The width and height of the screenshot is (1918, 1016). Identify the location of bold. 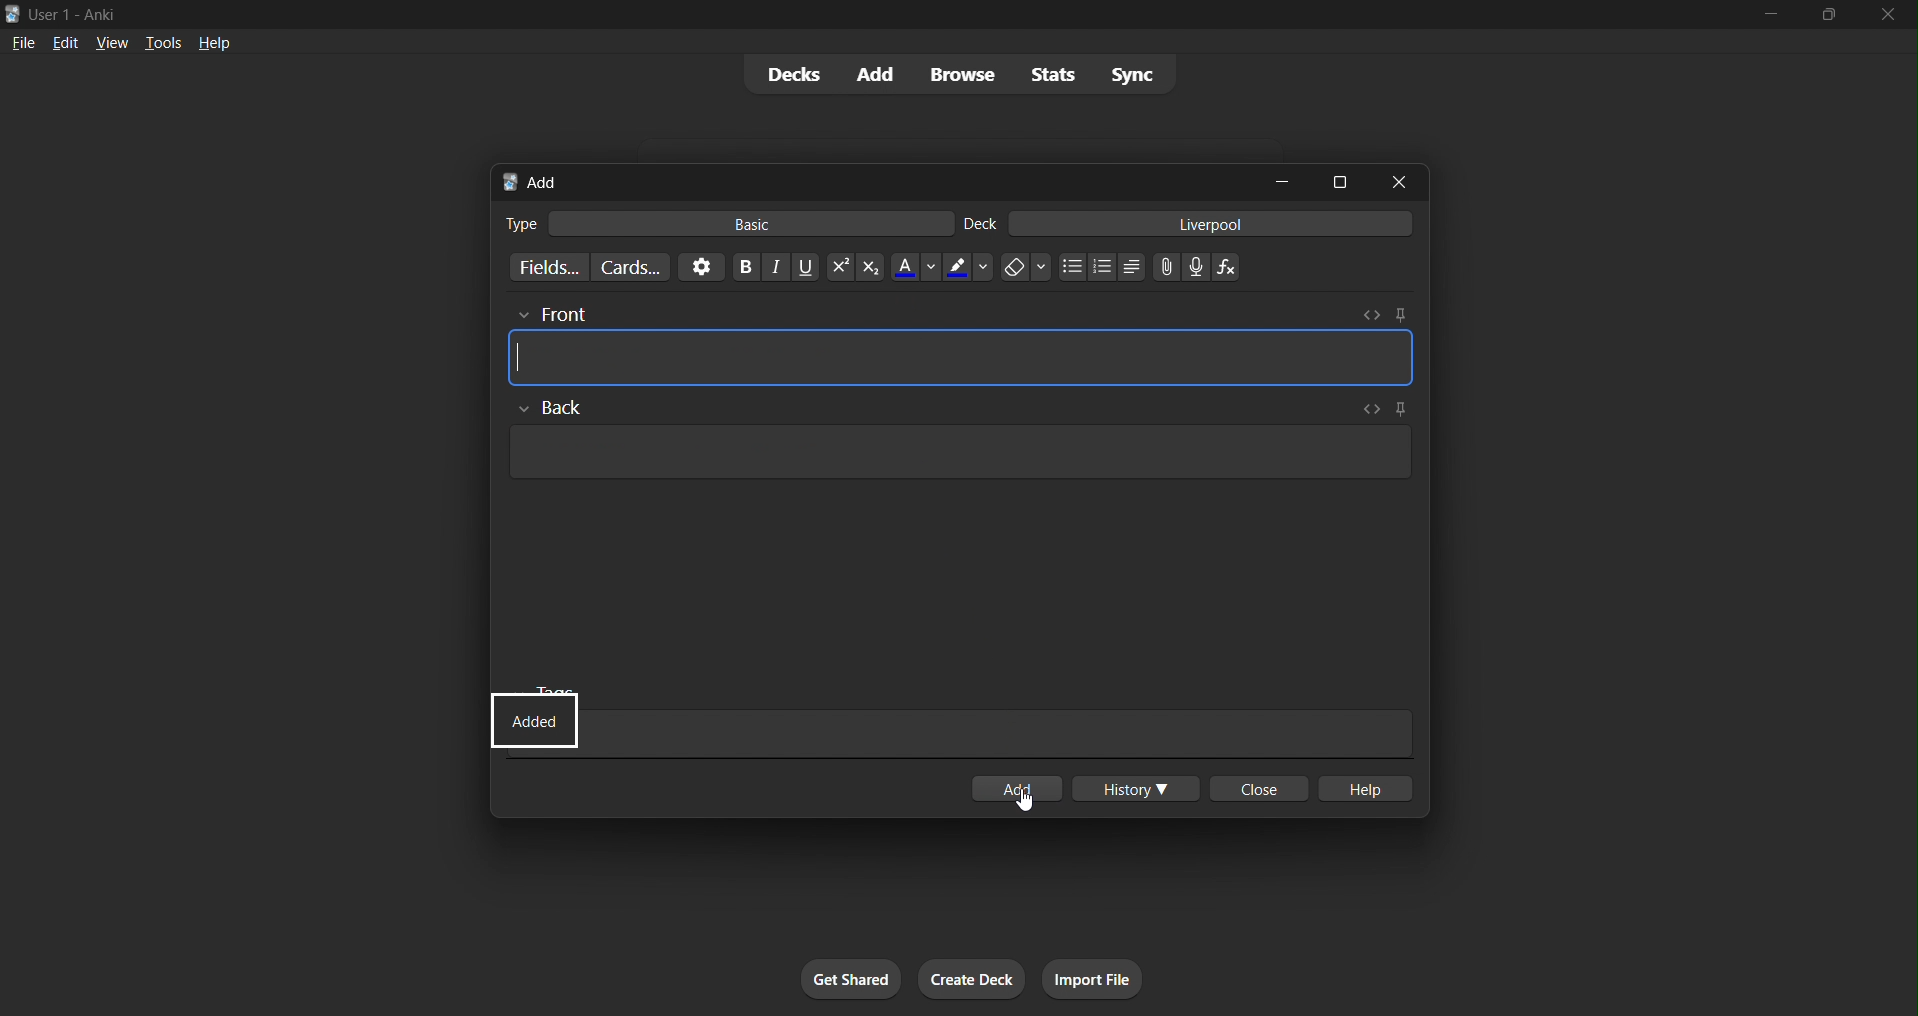
(738, 265).